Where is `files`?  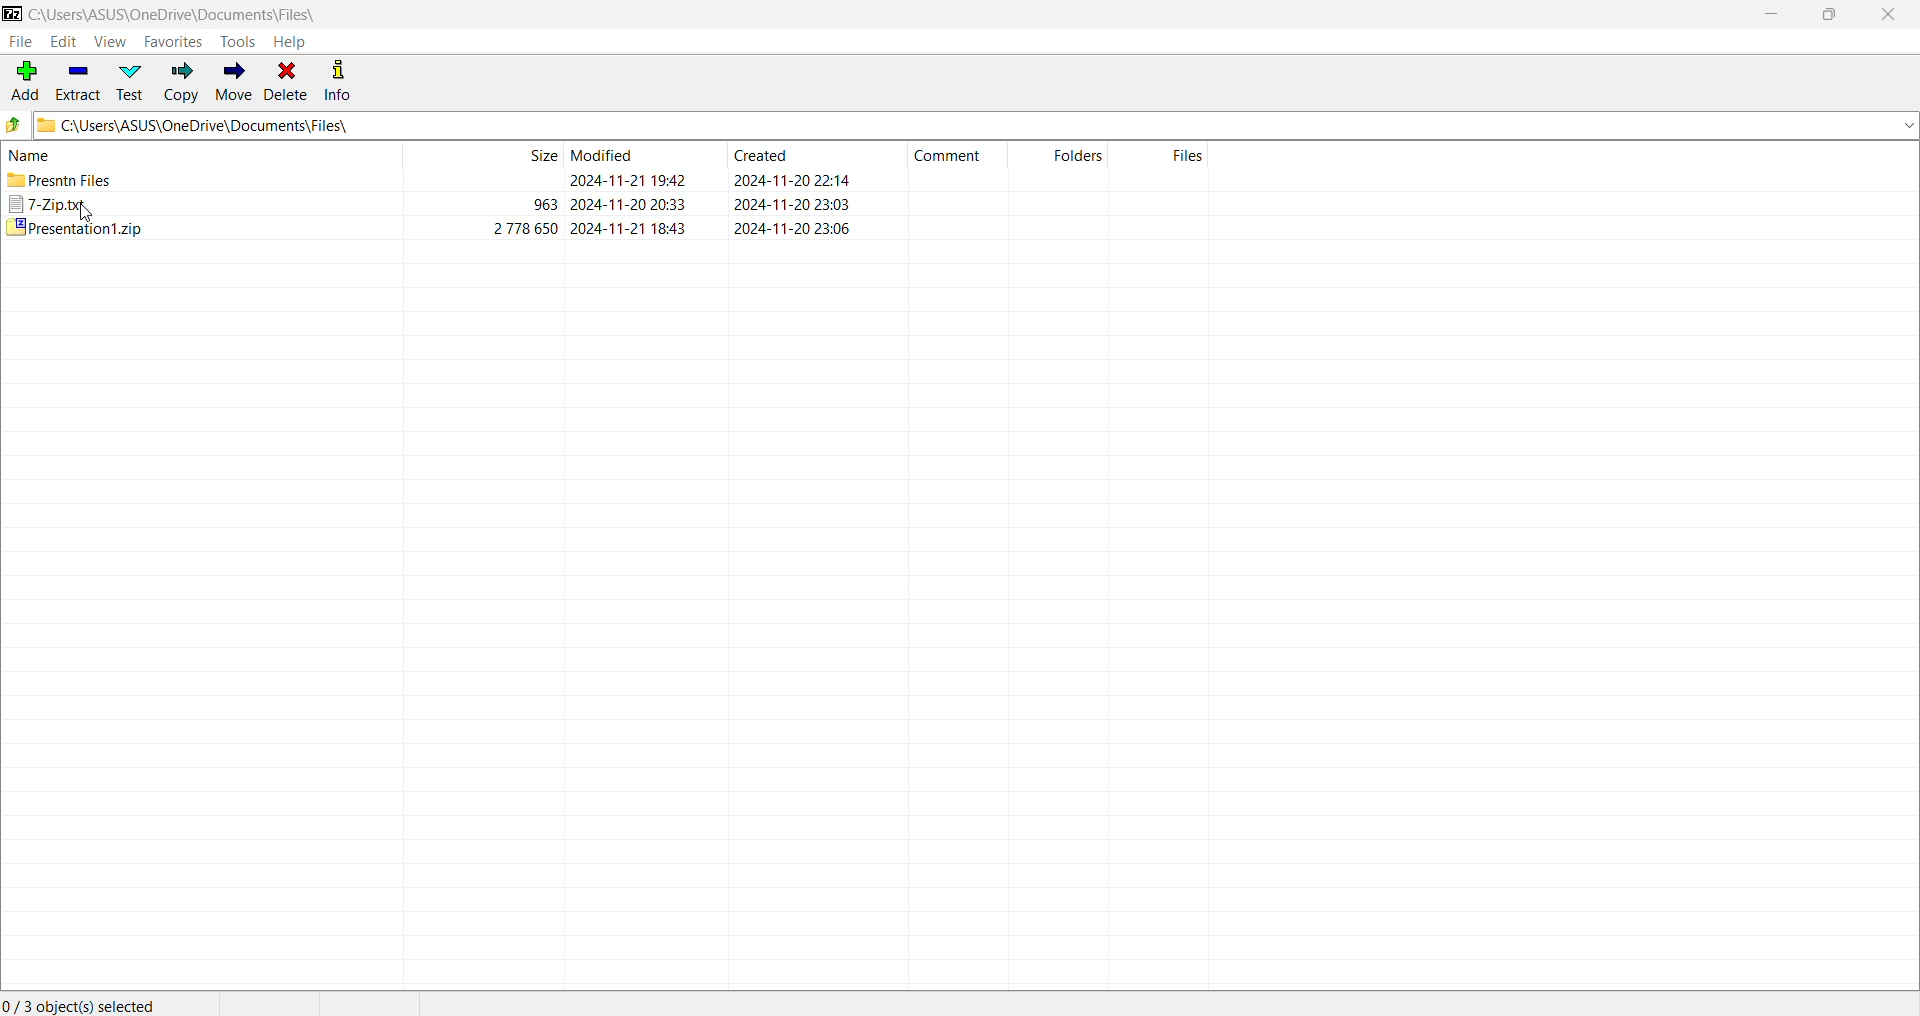
files is located at coordinates (1188, 155).